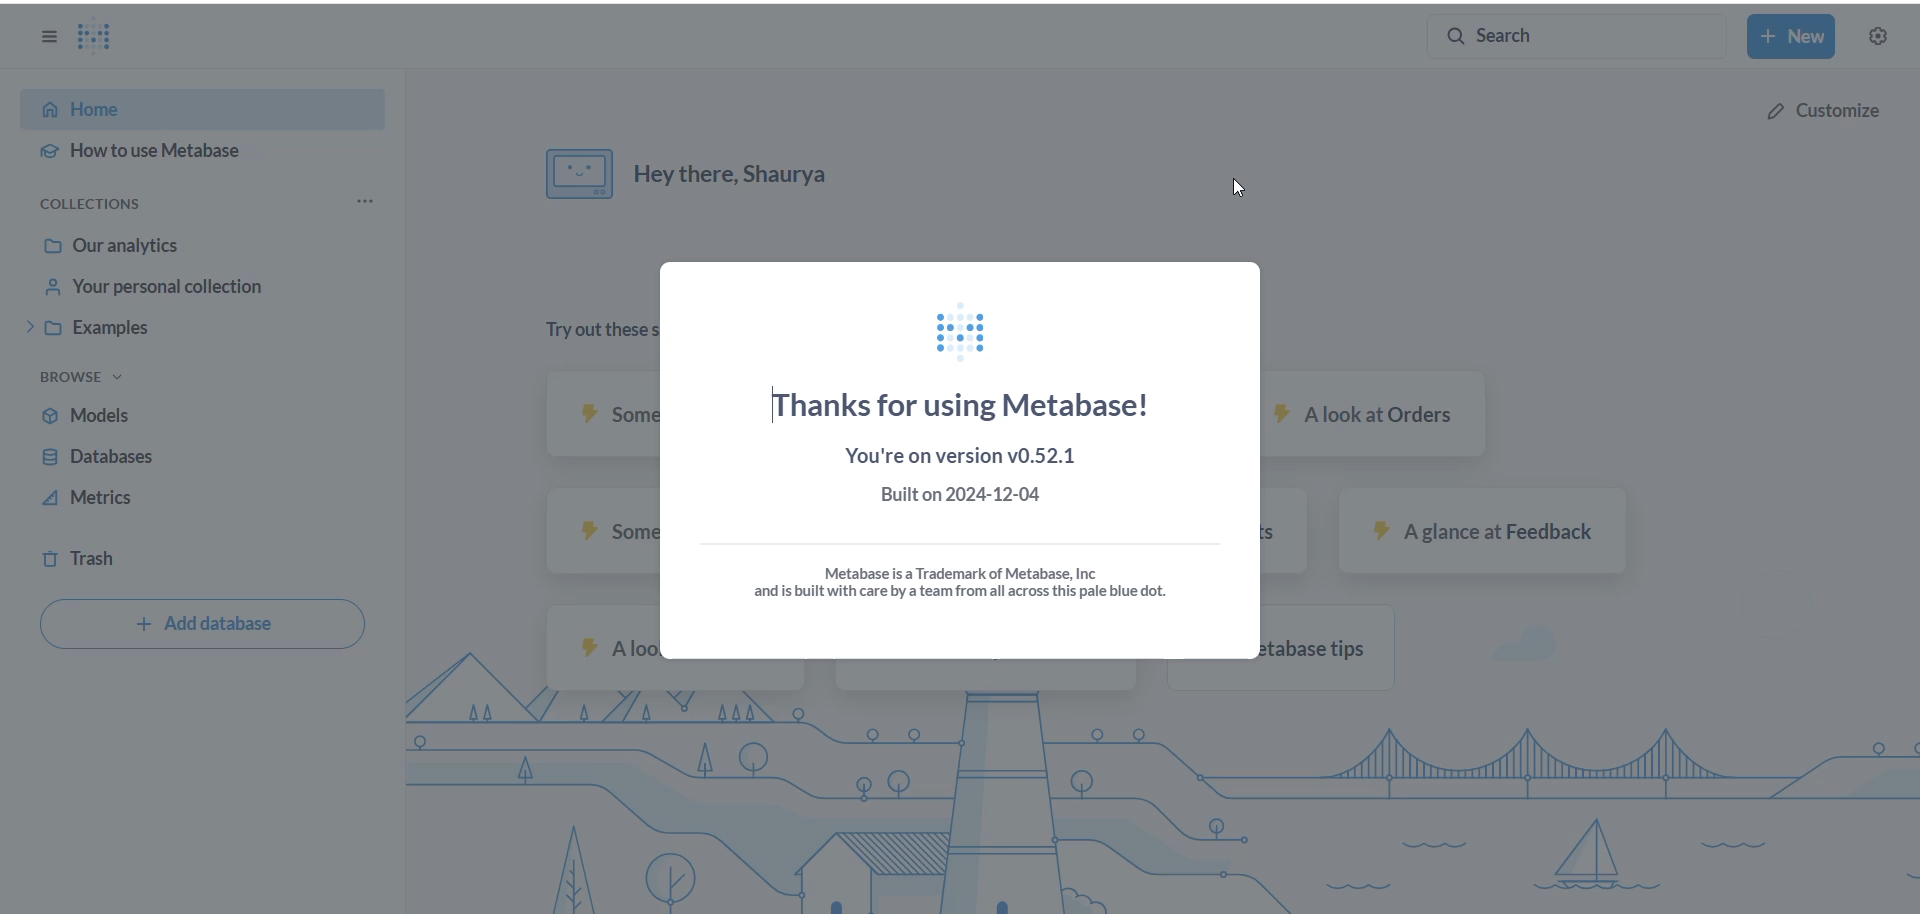  What do you see at coordinates (968, 577) in the screenshot?
I see `Metabase is a Trademark of Metabase, Inc
and is built with care by a team from all across this pale blue dot.` at bounding box center [968, 577].